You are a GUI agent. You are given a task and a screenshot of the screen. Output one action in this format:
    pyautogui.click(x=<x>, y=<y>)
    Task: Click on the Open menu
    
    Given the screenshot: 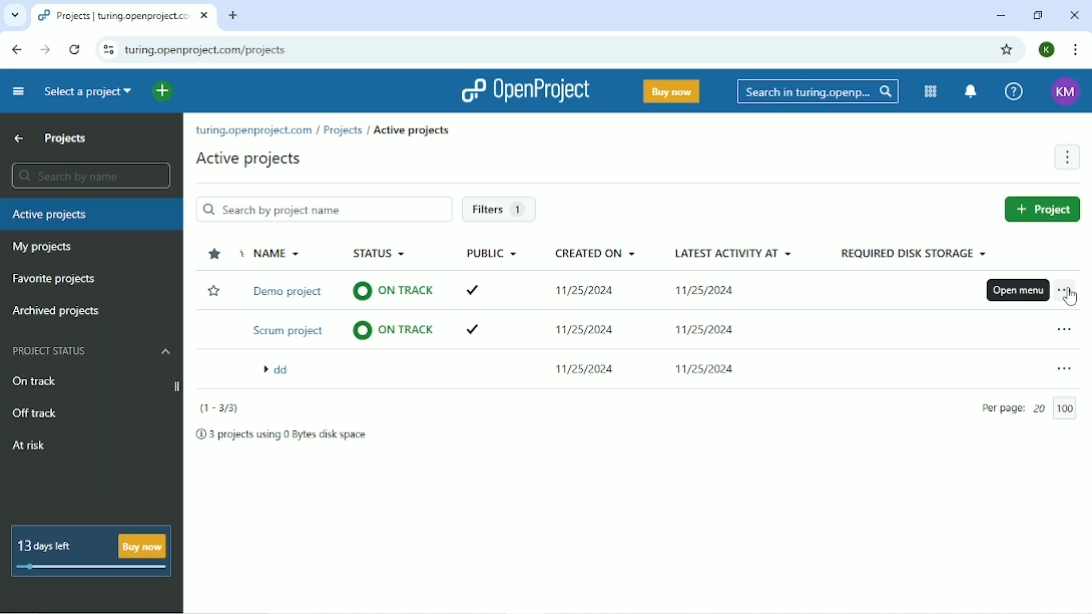 What is the action you would take?
    pyautogui.click(x=1068, y=289)
    